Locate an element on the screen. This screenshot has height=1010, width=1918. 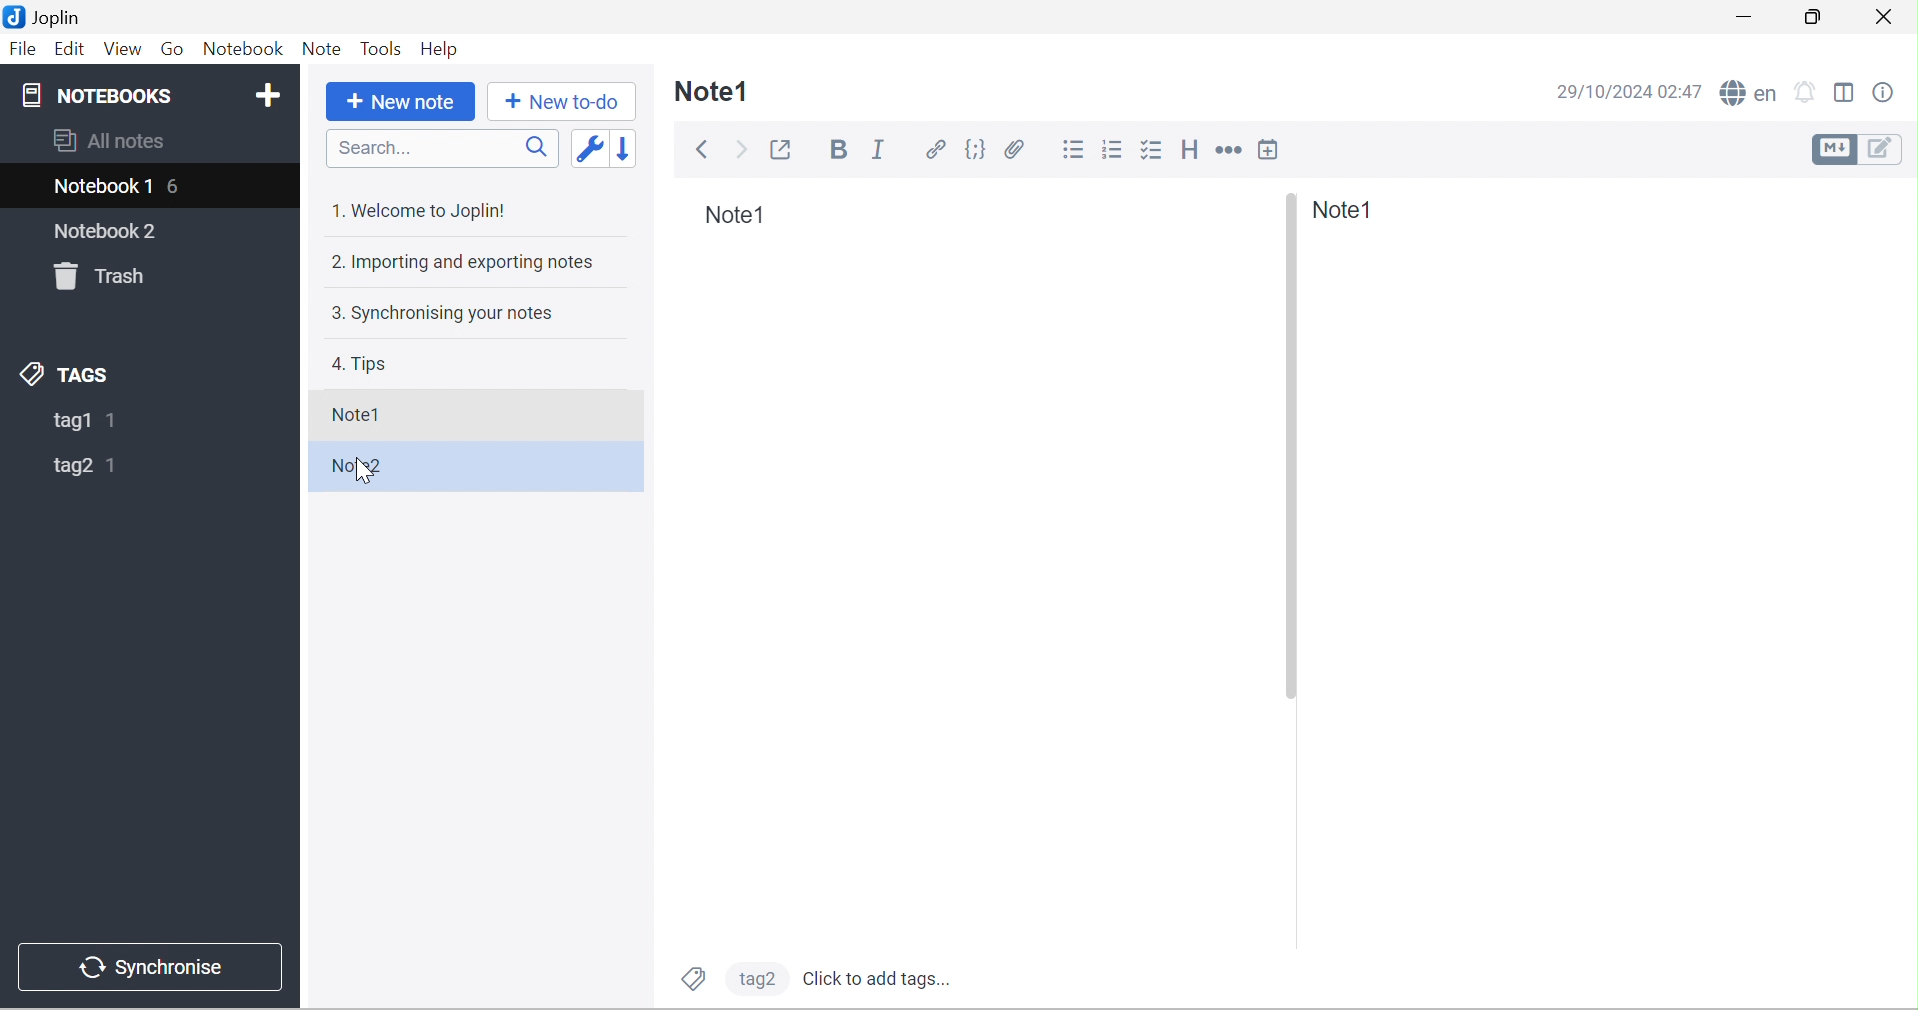
Note1 is located at coordinates (359, 416).